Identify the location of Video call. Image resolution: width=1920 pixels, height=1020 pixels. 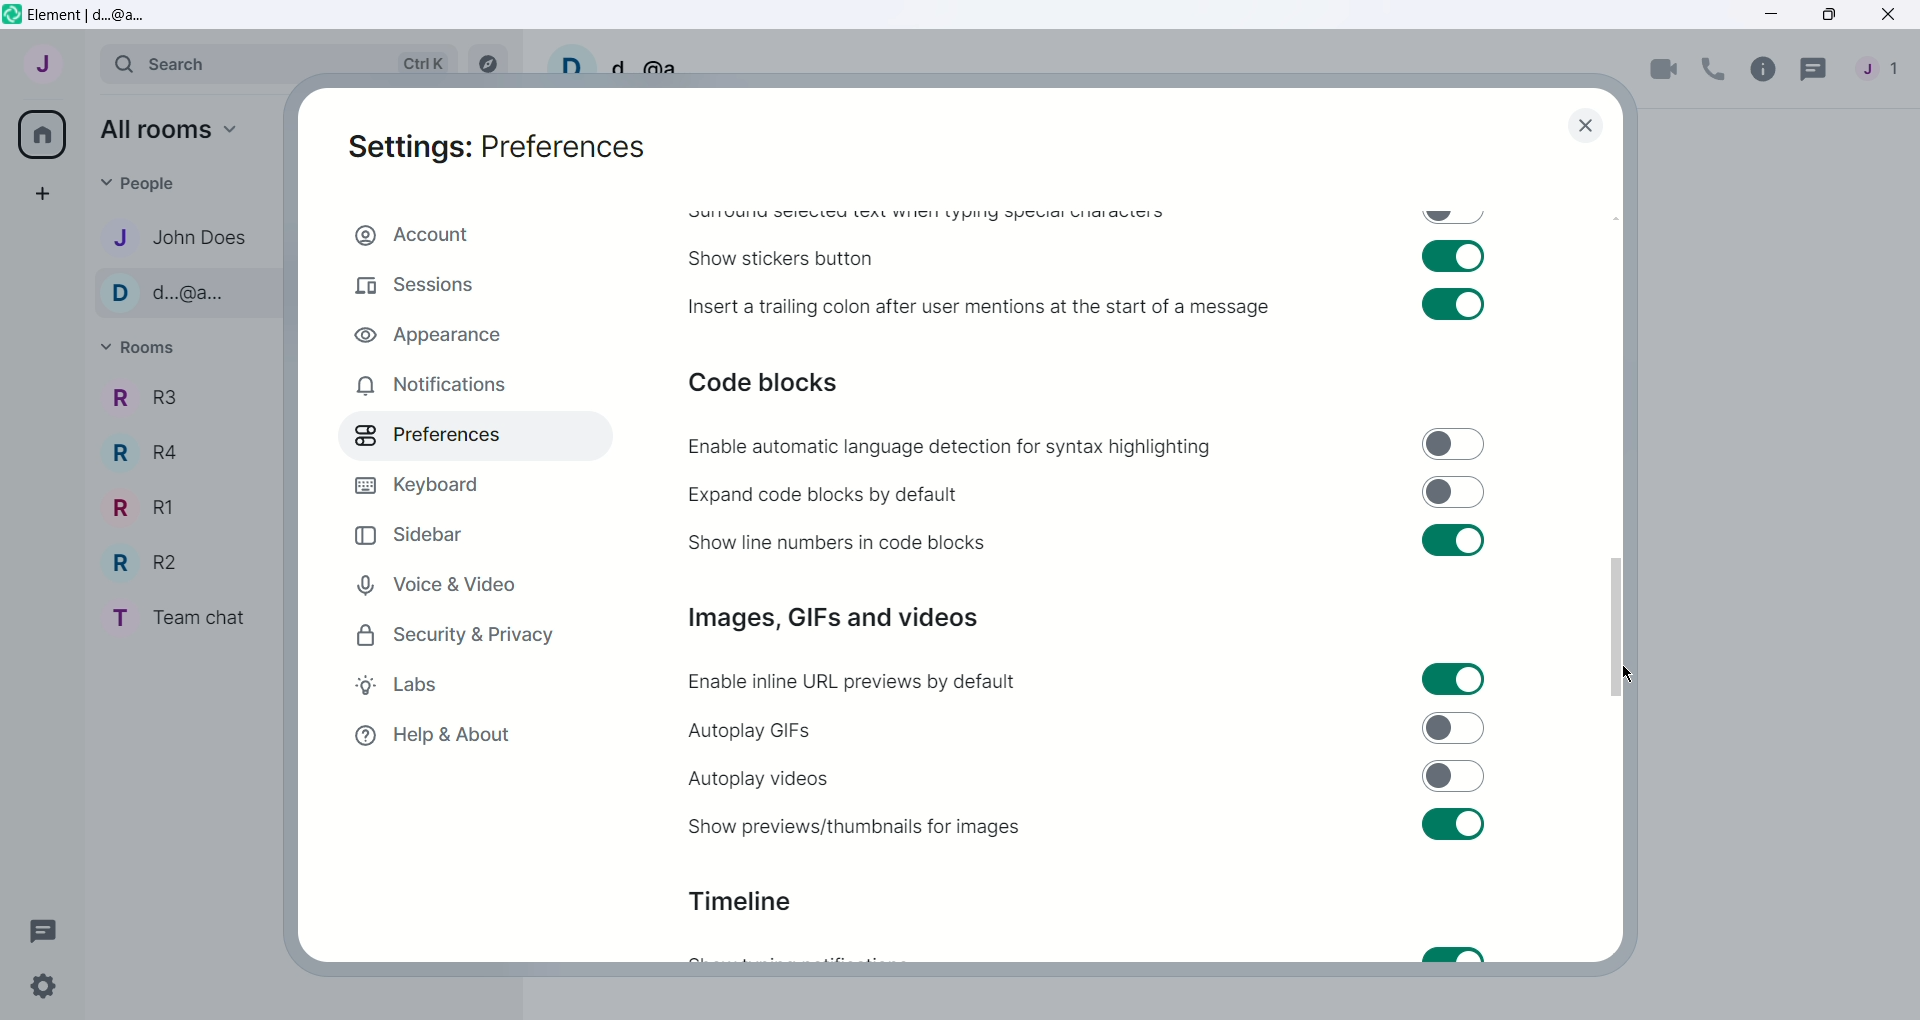
(1663, 71).